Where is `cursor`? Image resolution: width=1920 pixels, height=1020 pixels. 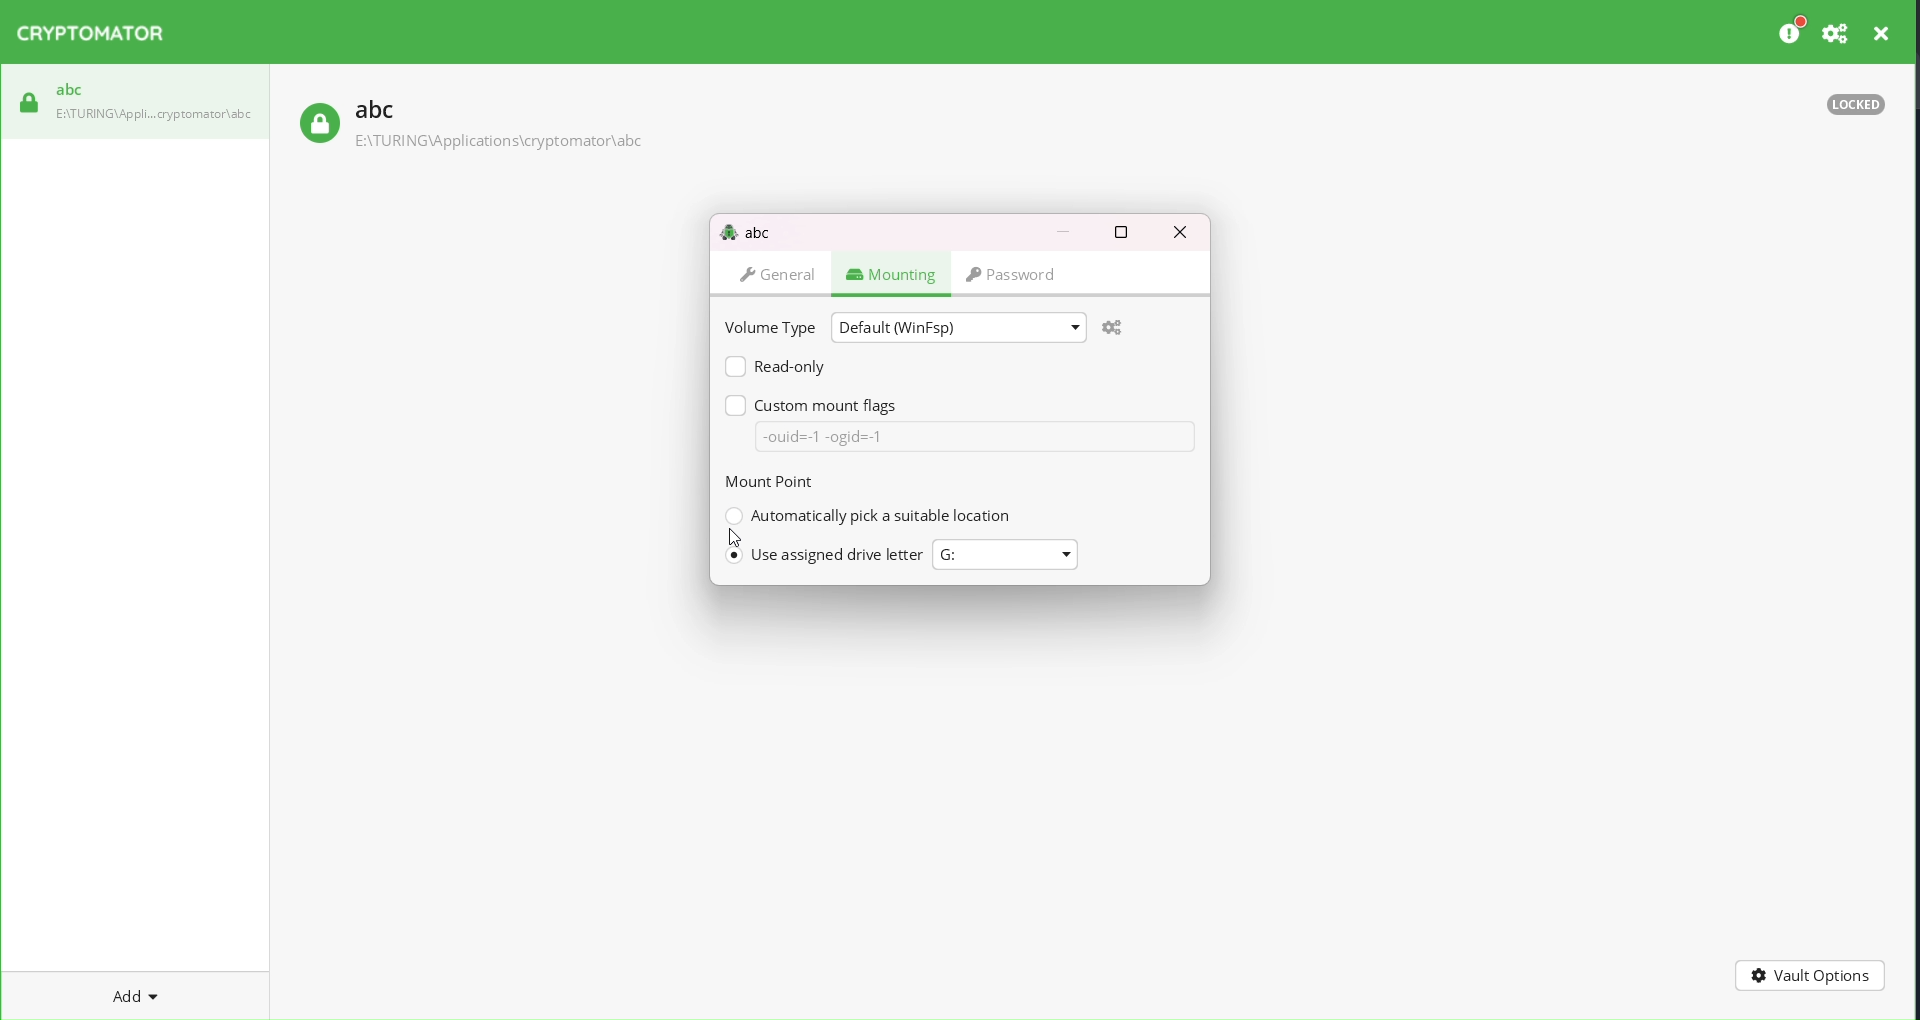 cursor is located at coordinates (734, 538).